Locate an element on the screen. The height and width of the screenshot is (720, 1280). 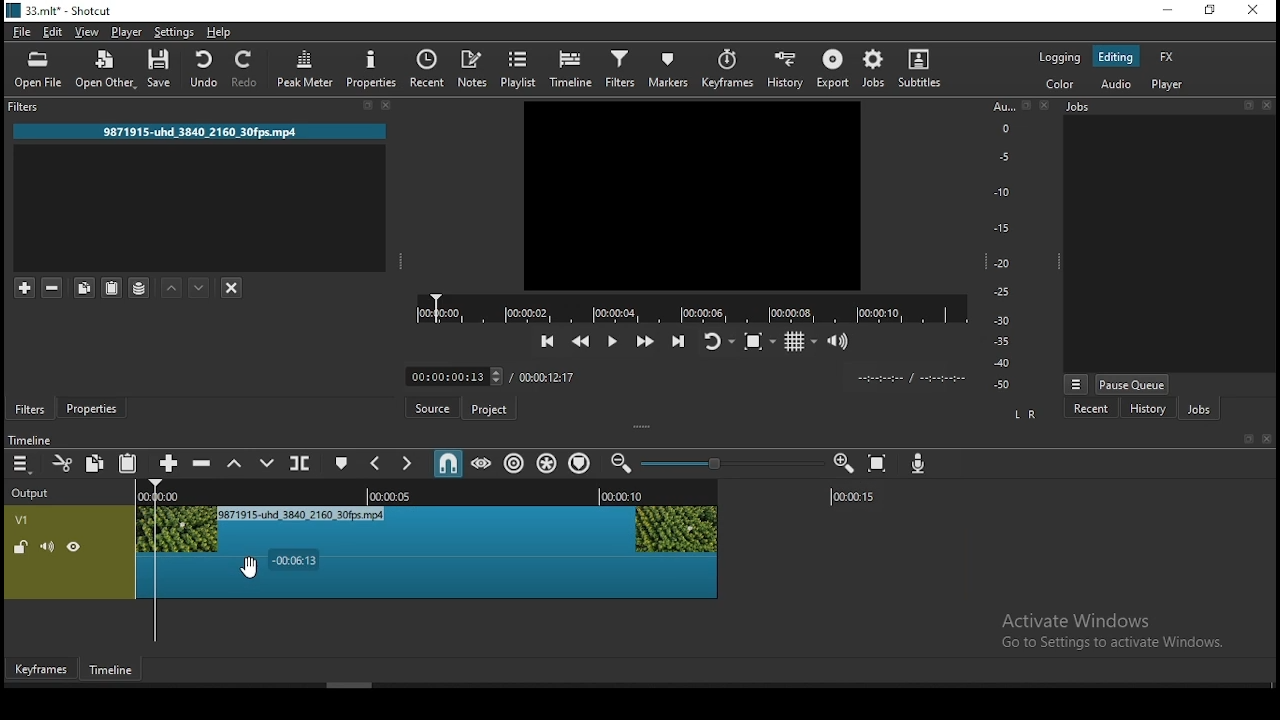
skip to previous point is located at coordinates (547, 339).